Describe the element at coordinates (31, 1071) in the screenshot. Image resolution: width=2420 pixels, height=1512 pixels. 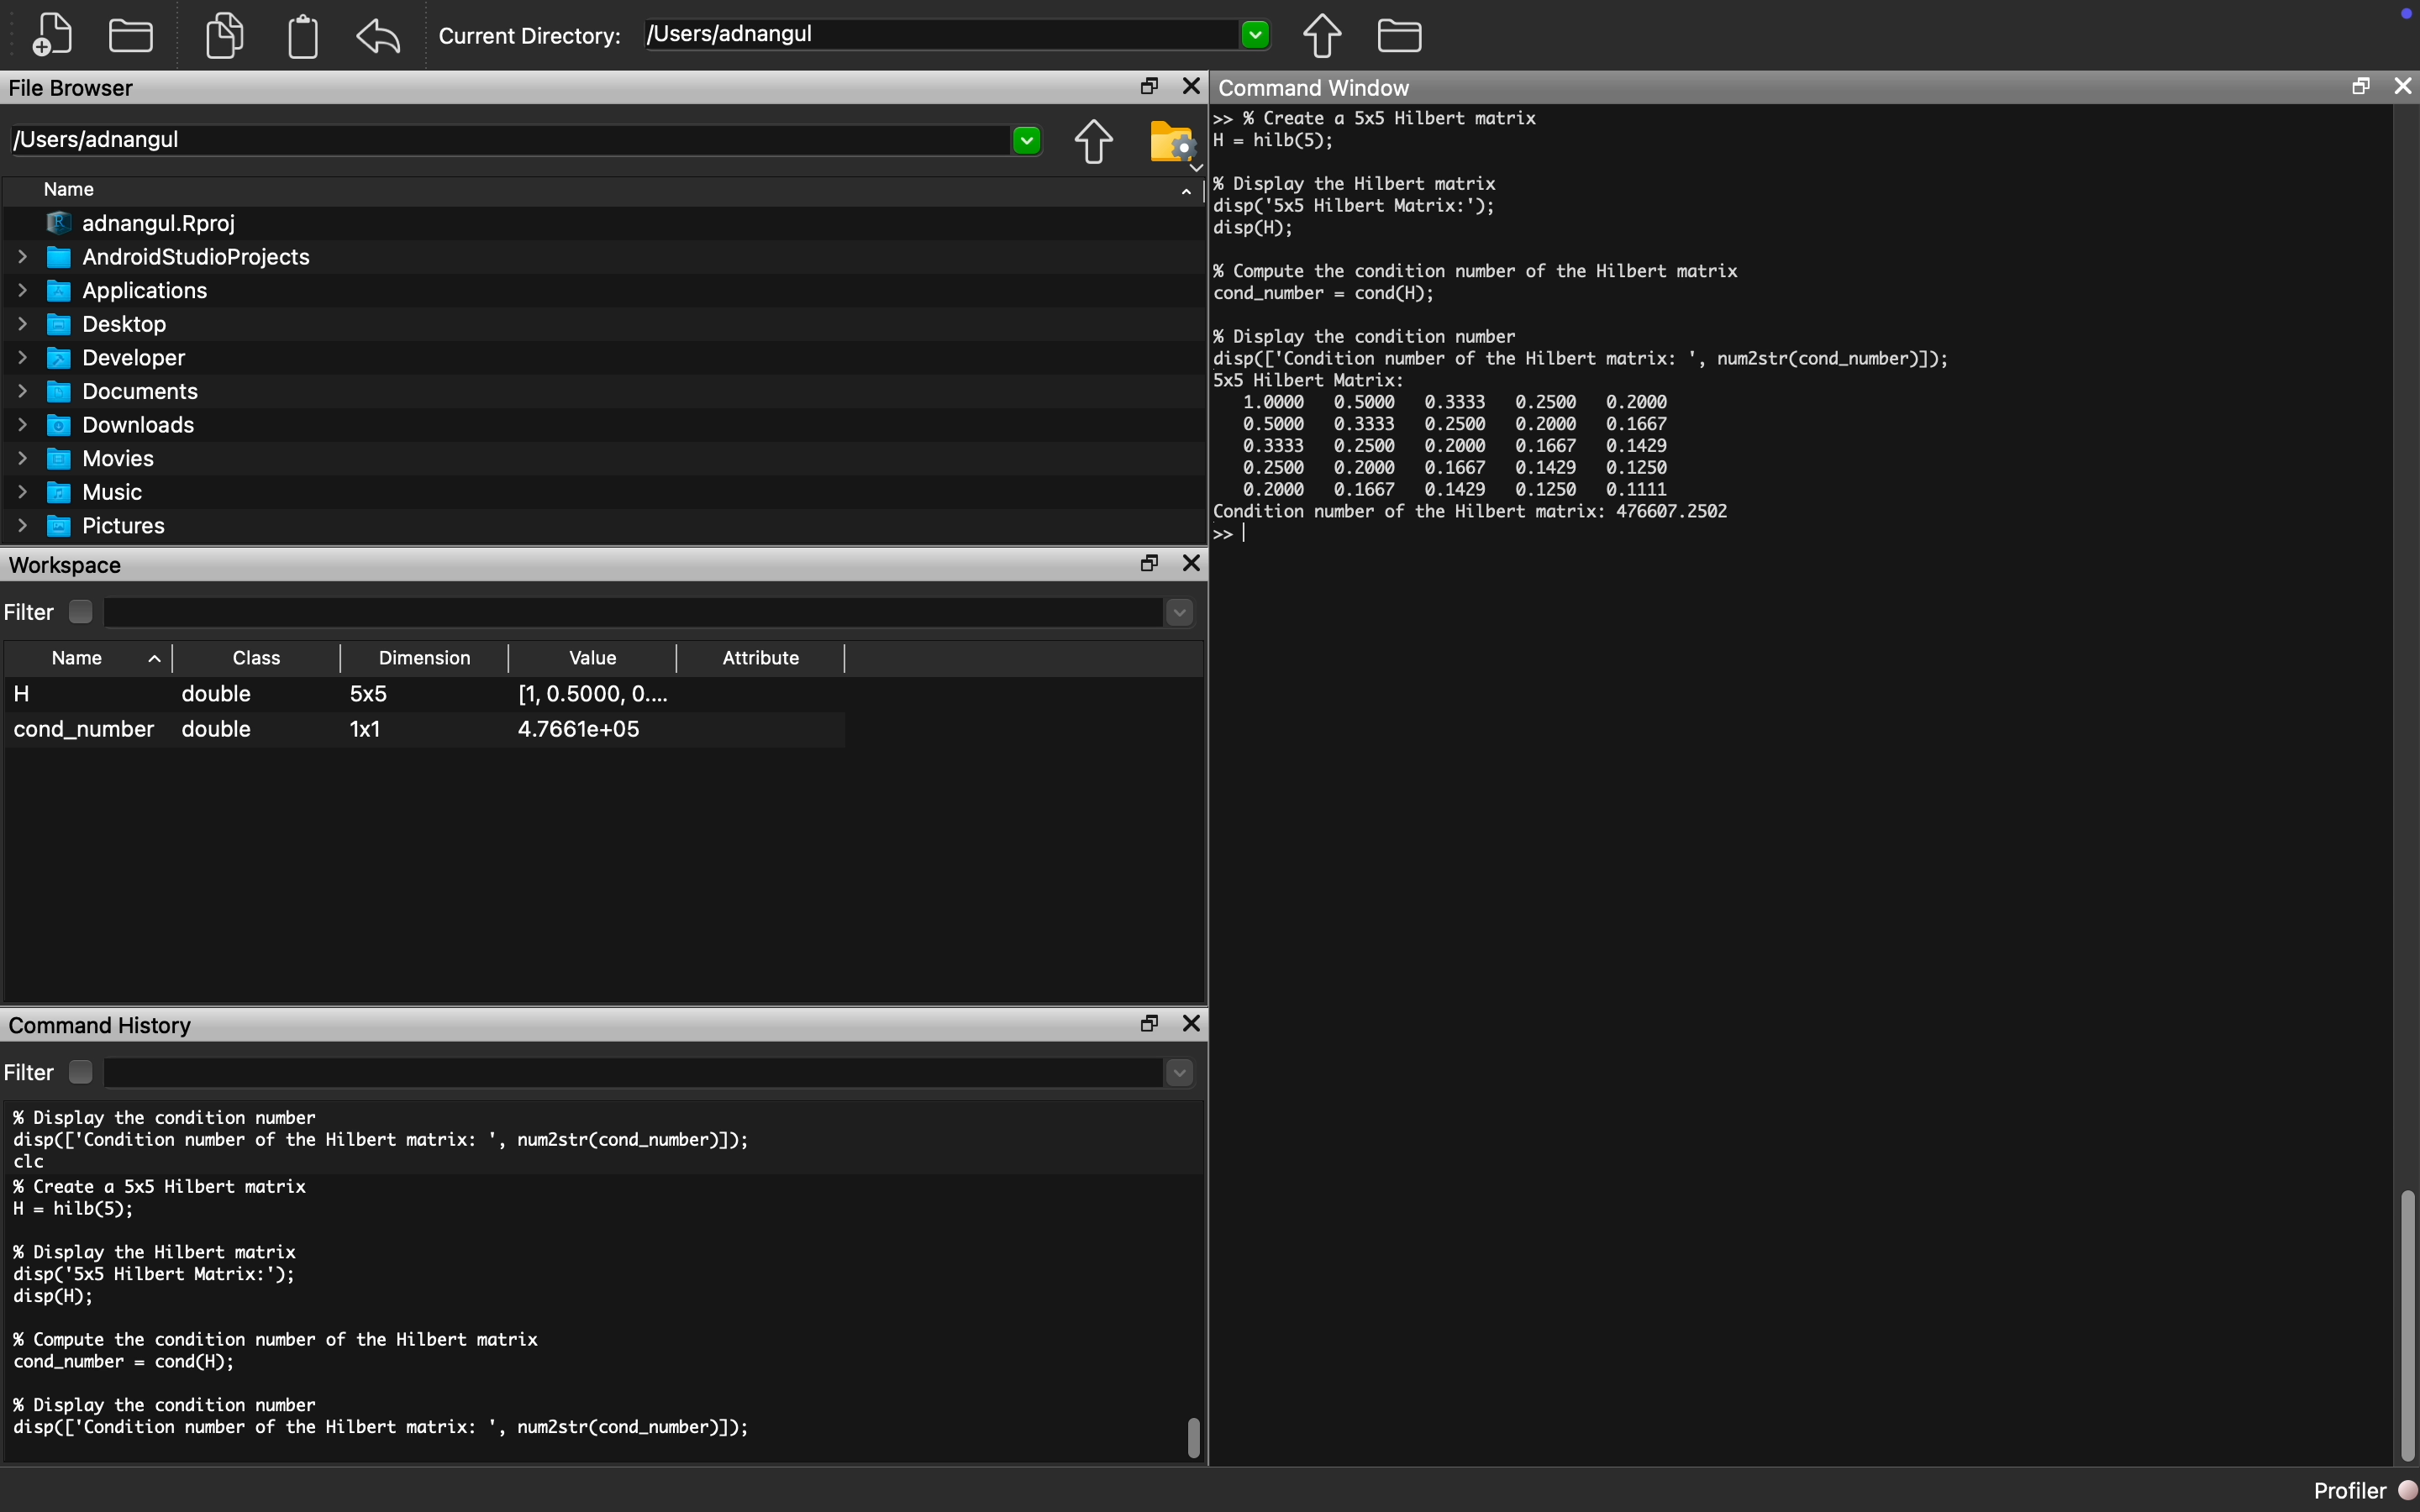
I see `Filter` at that location.